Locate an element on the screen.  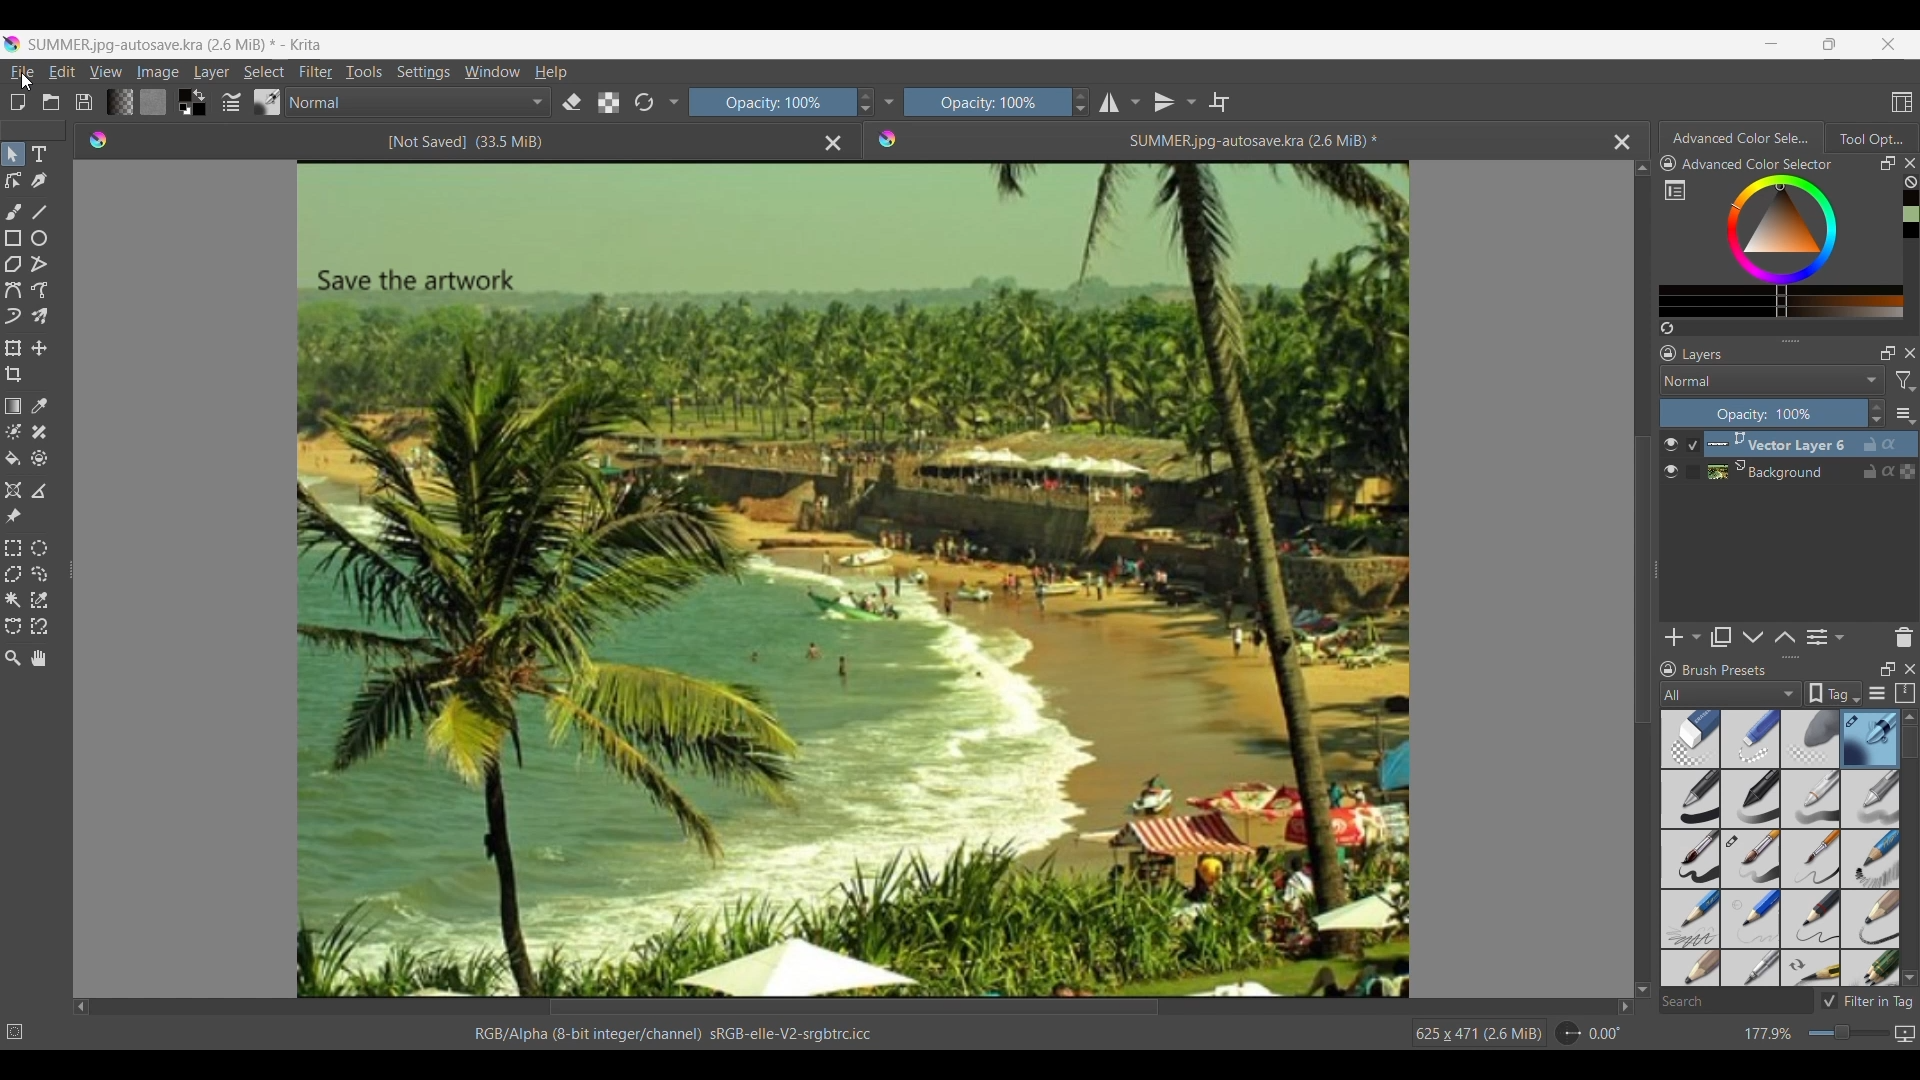
Filter options for brush presets is located at coordinates (1731, 694).